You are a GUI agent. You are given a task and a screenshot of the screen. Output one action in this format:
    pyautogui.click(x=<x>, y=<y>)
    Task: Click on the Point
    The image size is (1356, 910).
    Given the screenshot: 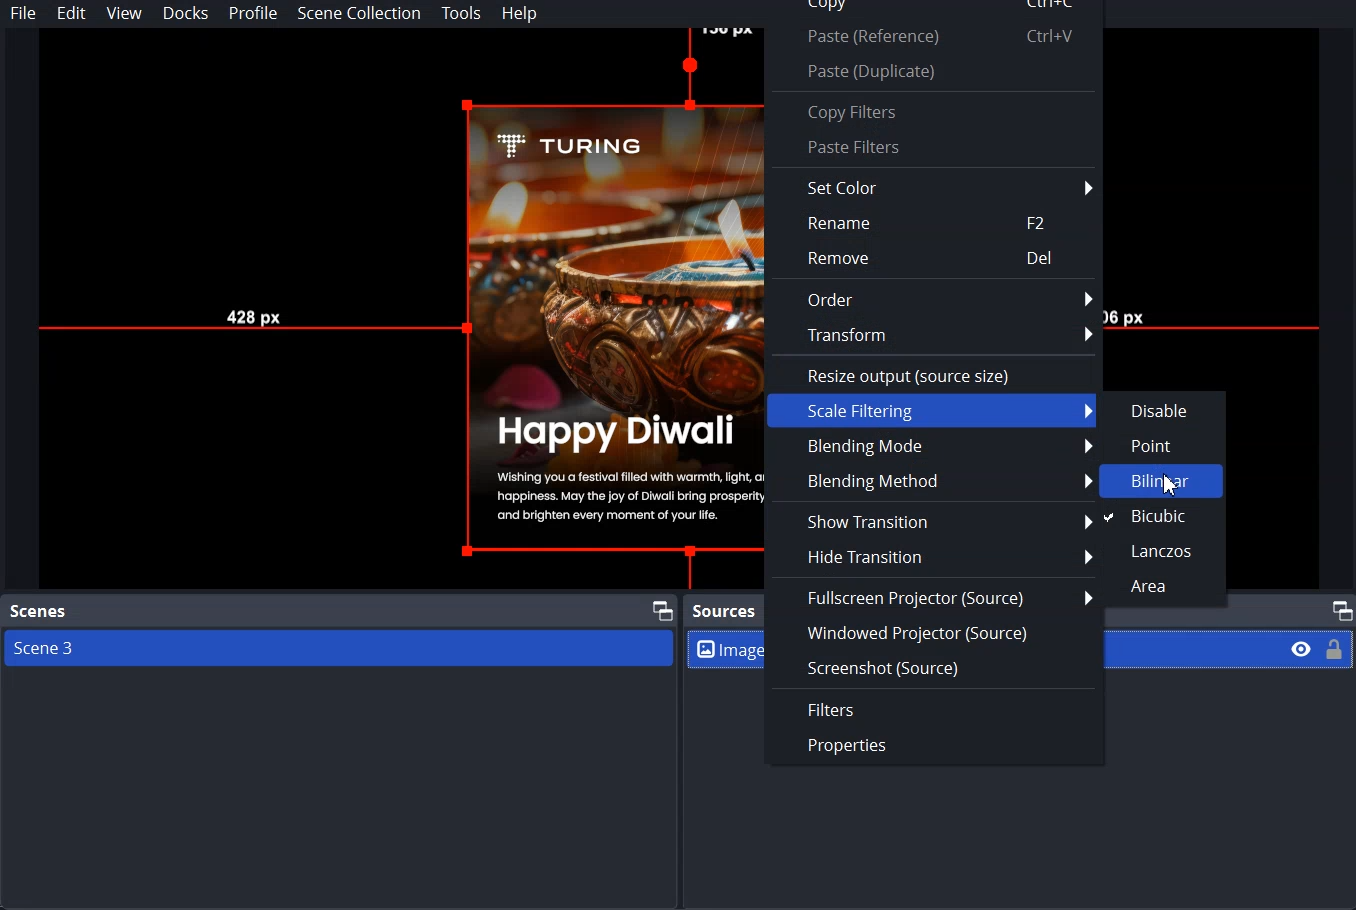 What is the action you would take?
    pyautogui.click(x=1161, y=442)
    